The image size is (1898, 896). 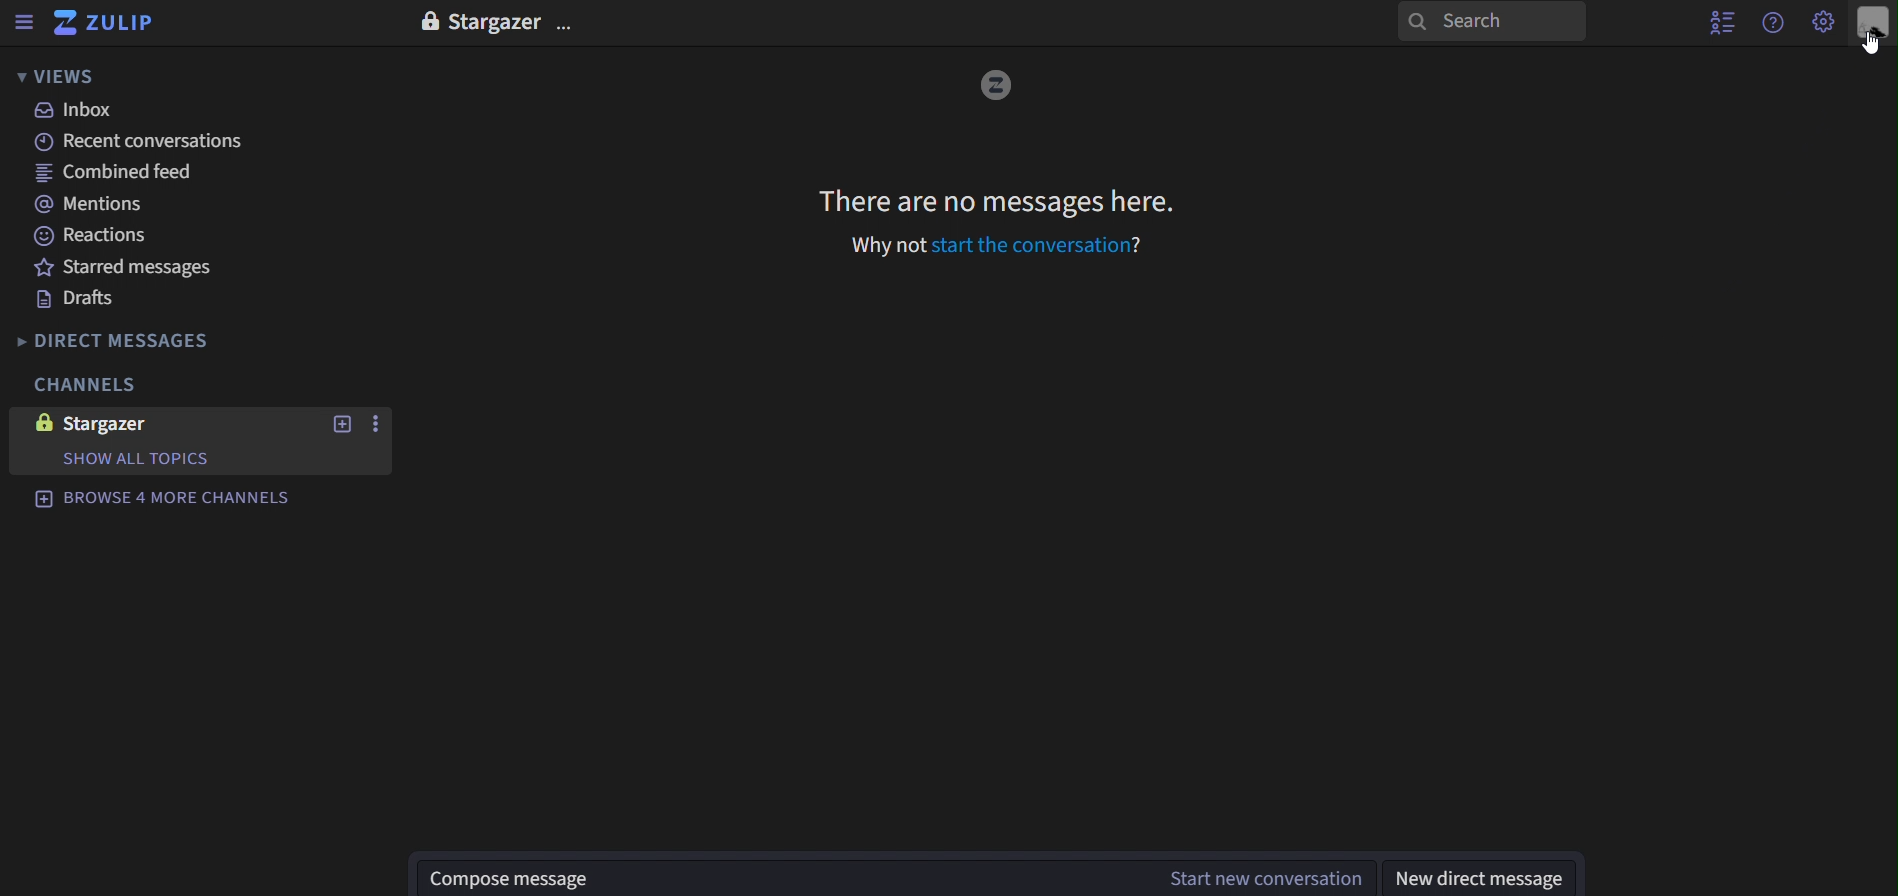 I want to click on reactions, so click(x=92, y=237).